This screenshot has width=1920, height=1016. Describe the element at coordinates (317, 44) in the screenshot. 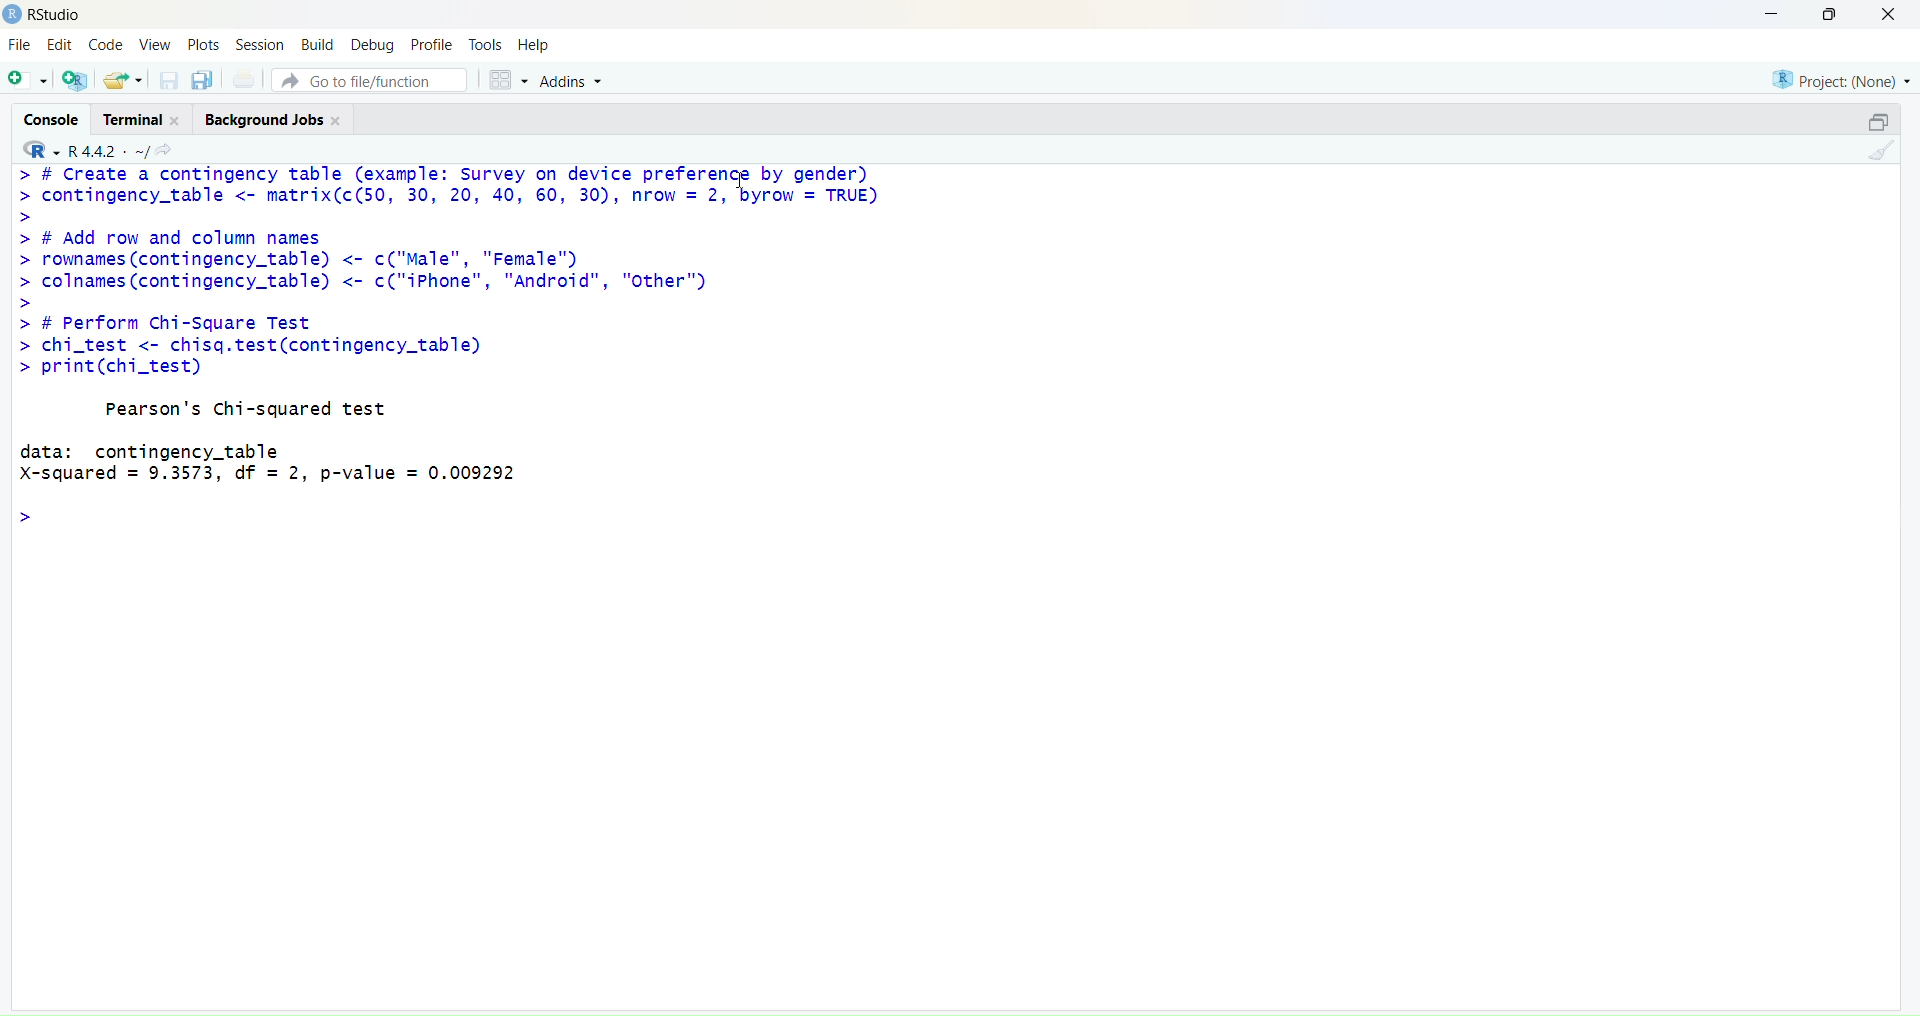

I see `Build` at that location.